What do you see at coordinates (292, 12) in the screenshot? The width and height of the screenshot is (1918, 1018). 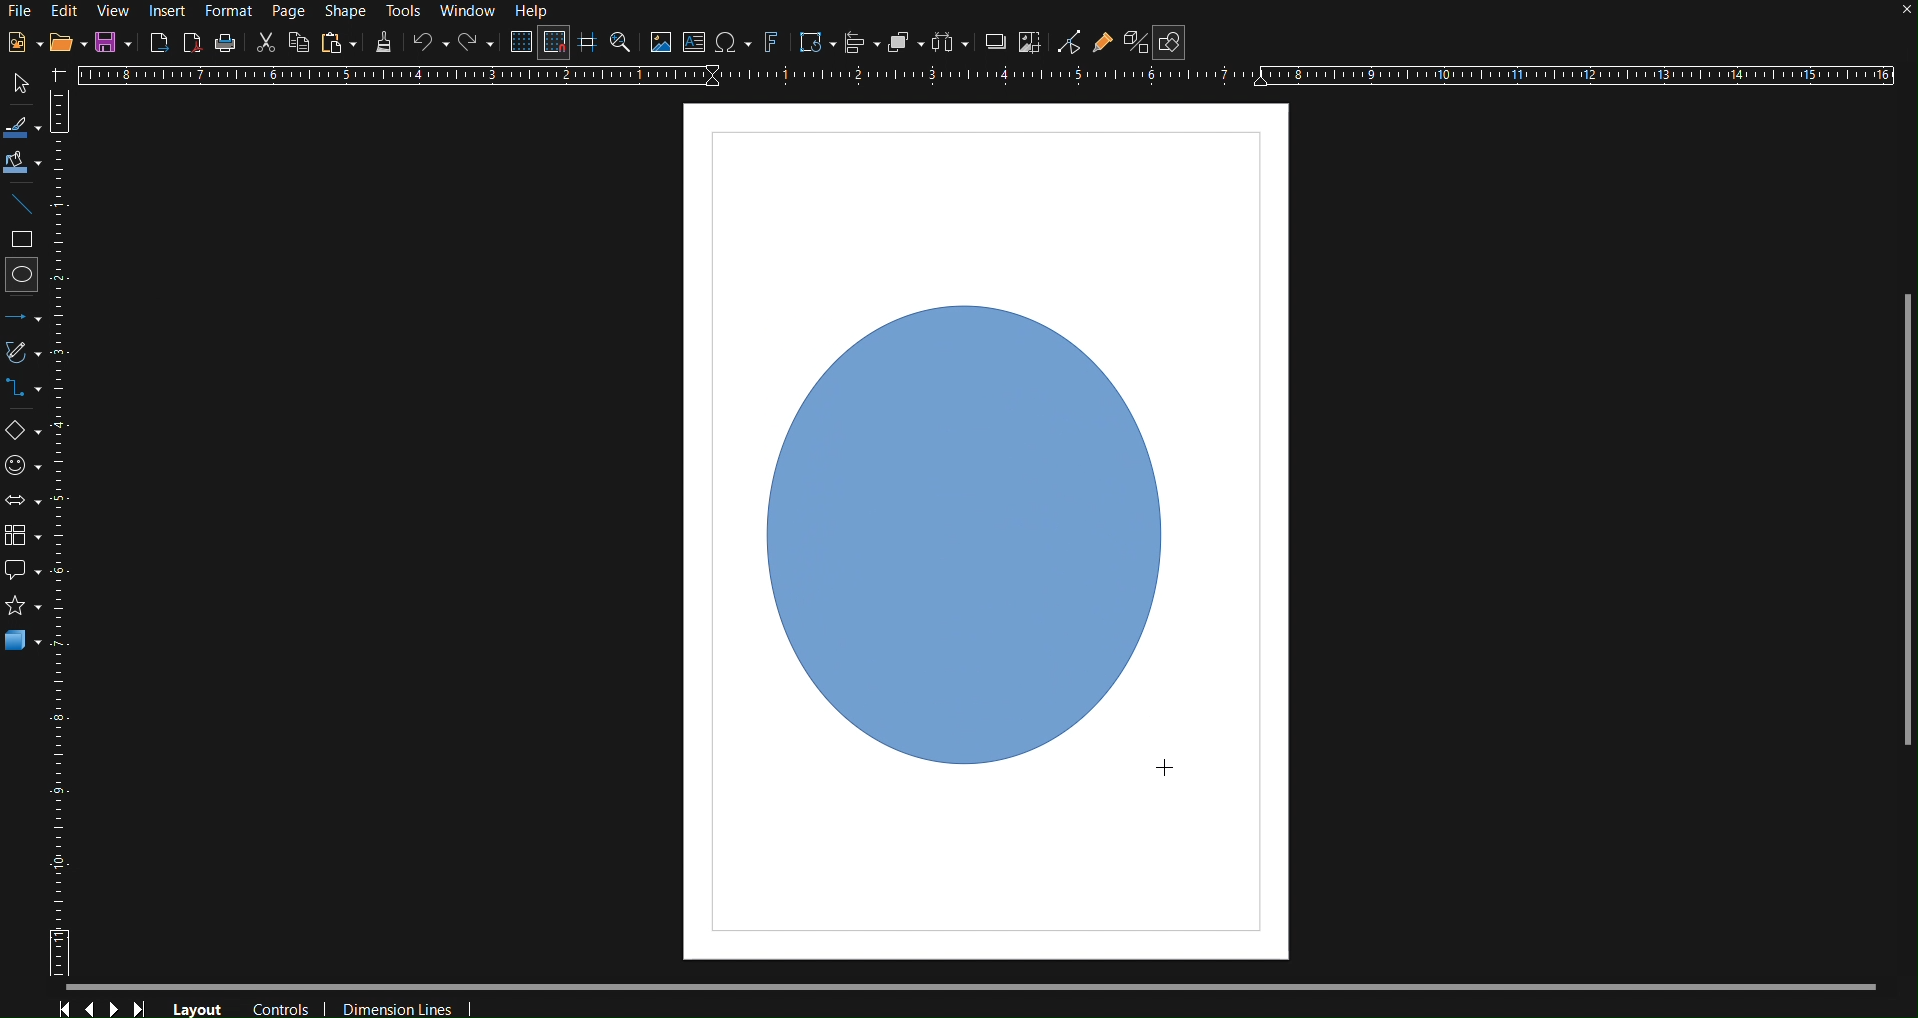 I see `Page` at bounding box center [292, 12].